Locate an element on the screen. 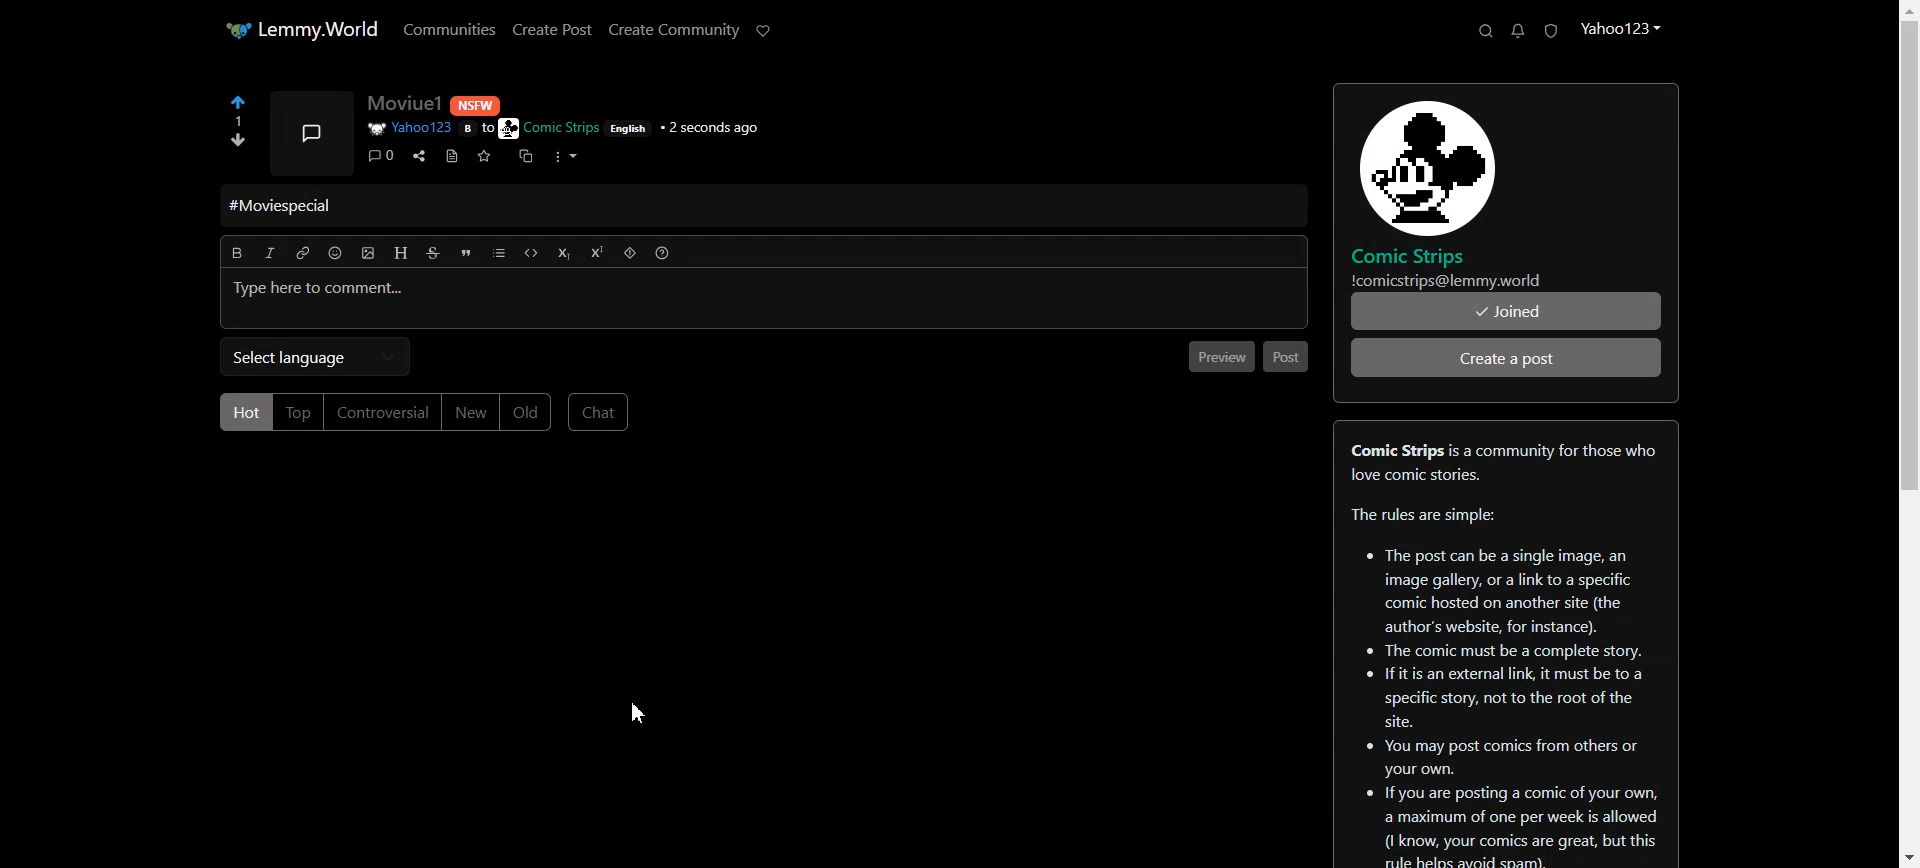  List is located at coordinates (498, 254).